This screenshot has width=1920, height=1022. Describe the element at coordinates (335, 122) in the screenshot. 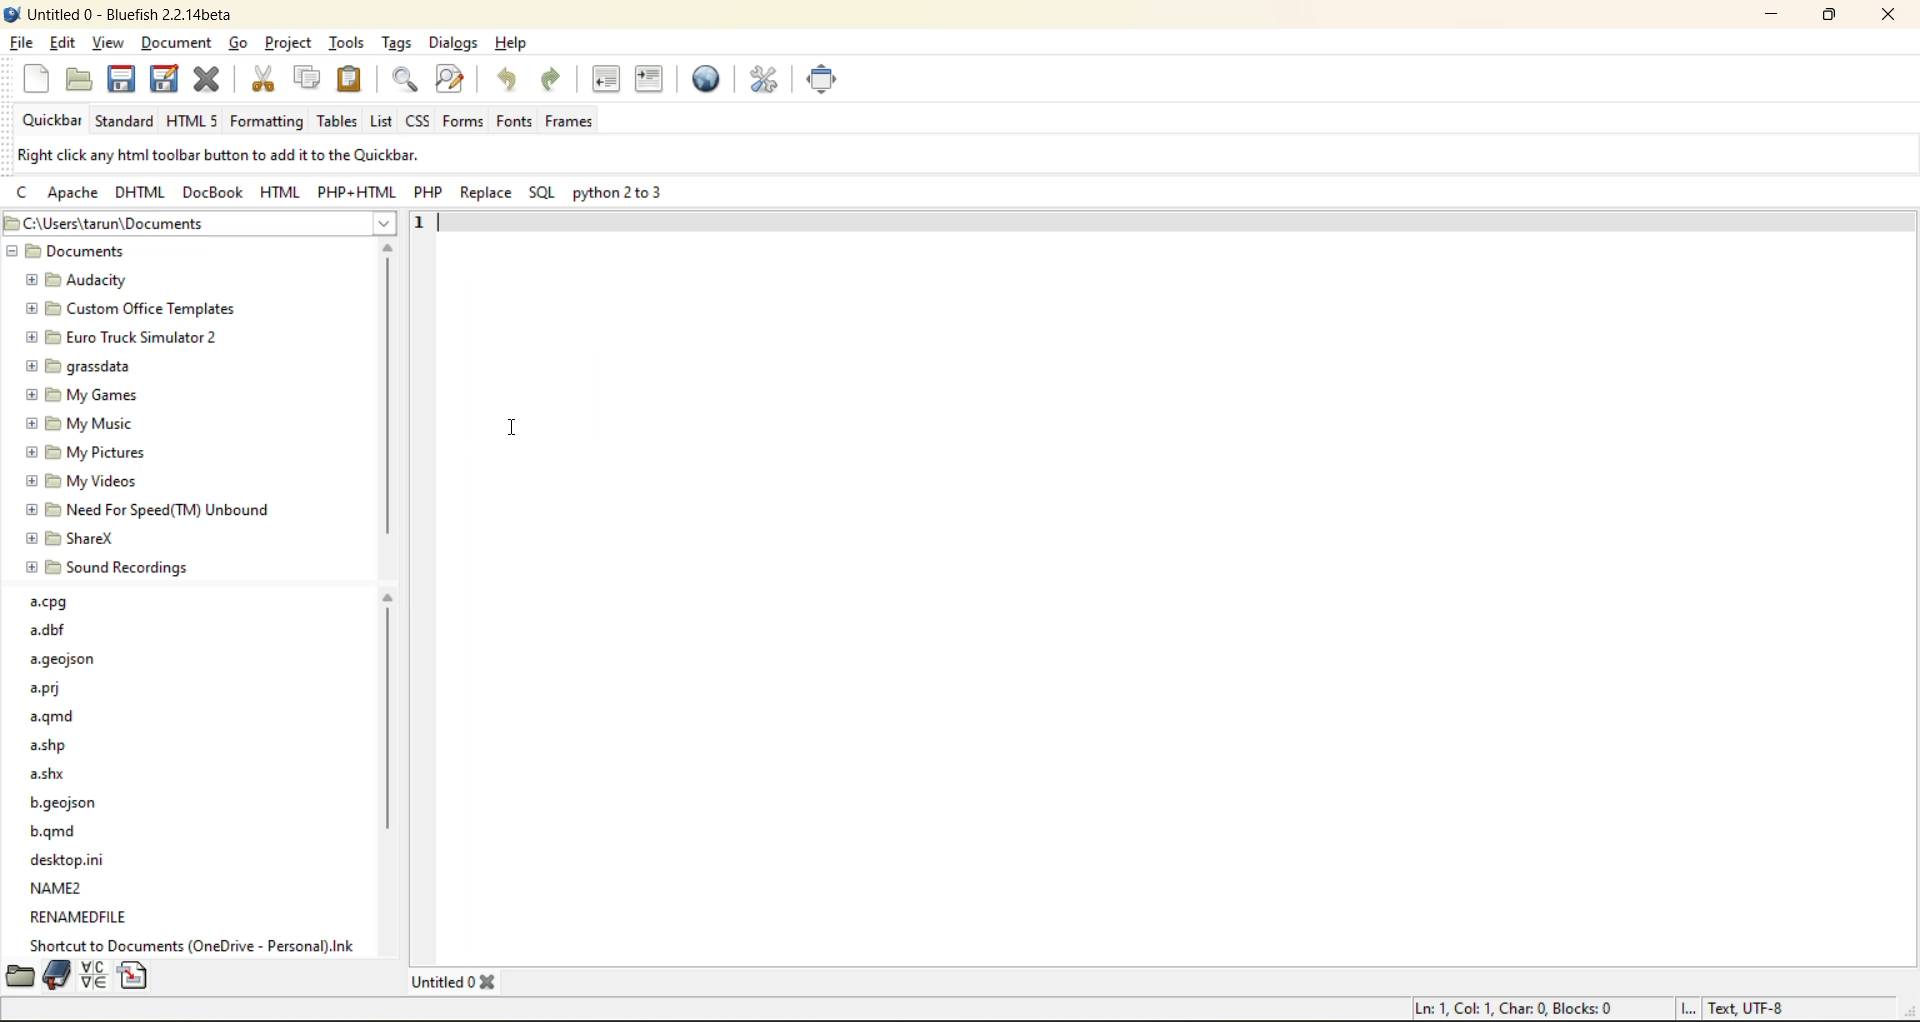

I see `tables` at that location.